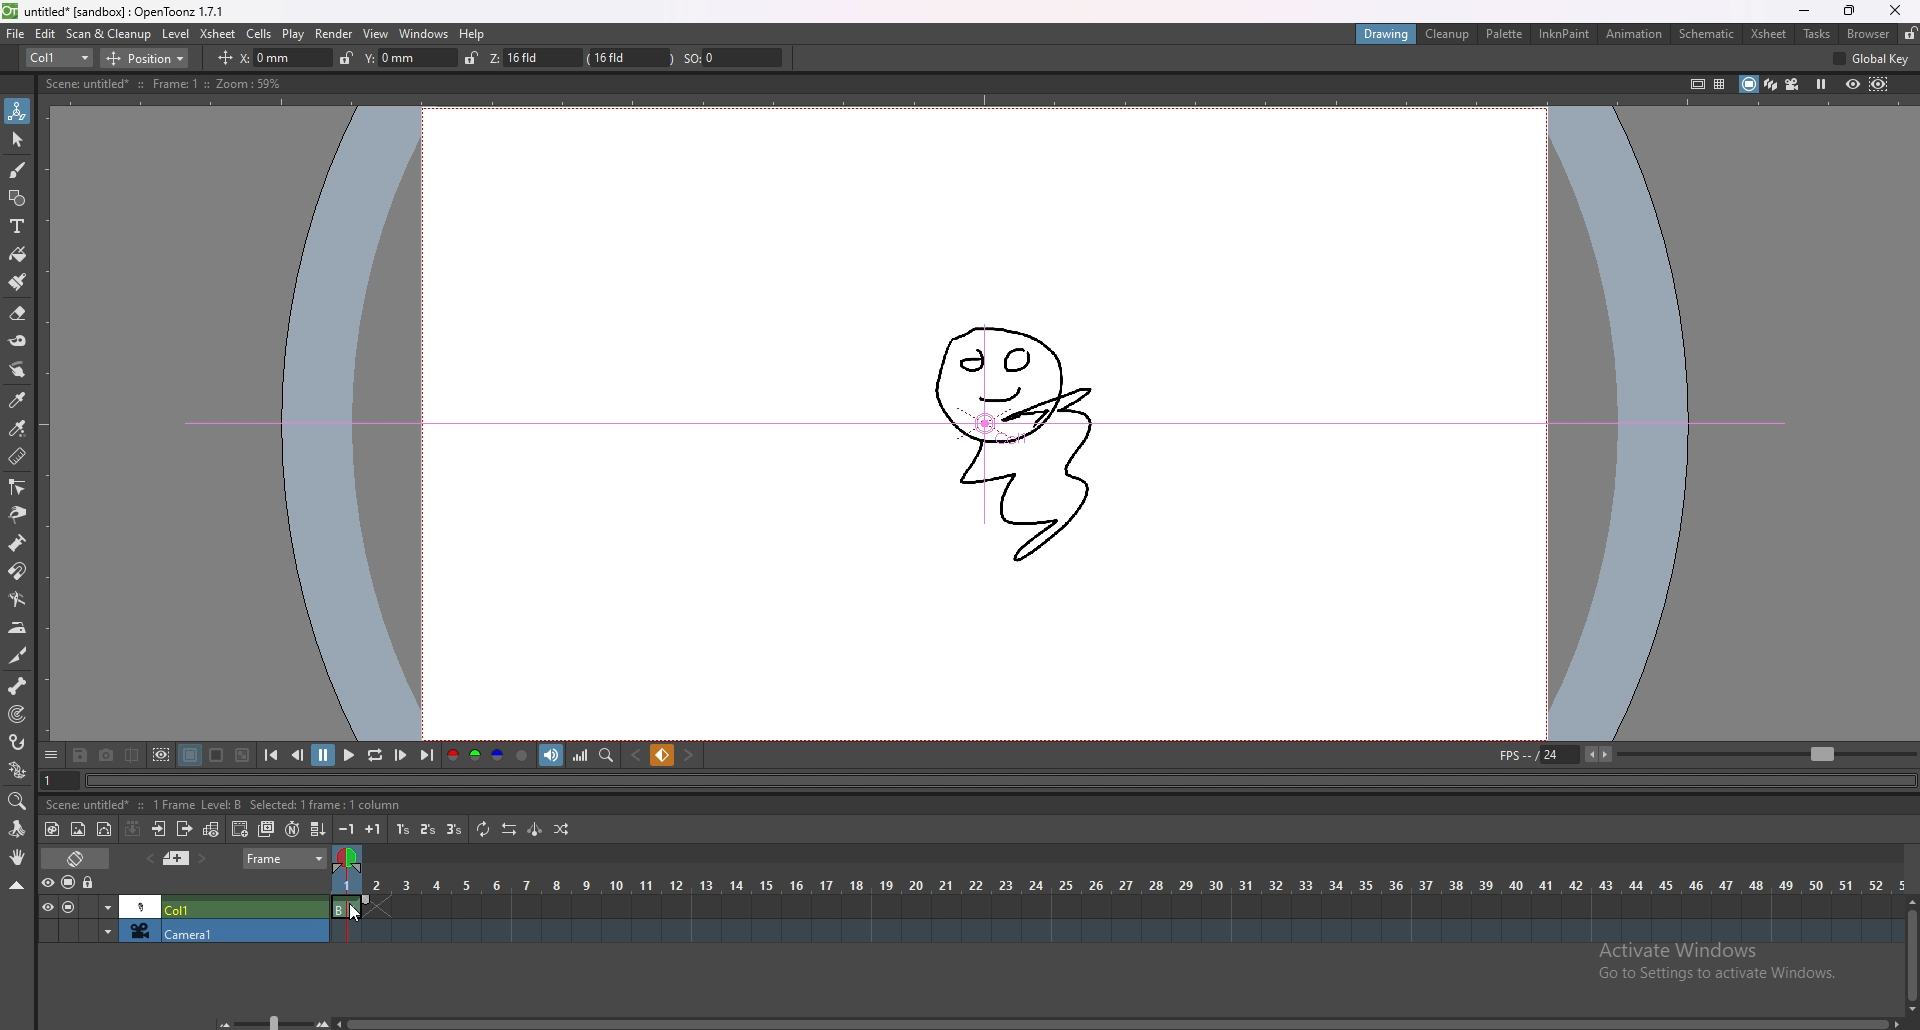 This screenshot has height=1030, width=1920. Describe the element at coordinates (1505, 33) in the screenshot. I see `palette` at that location.